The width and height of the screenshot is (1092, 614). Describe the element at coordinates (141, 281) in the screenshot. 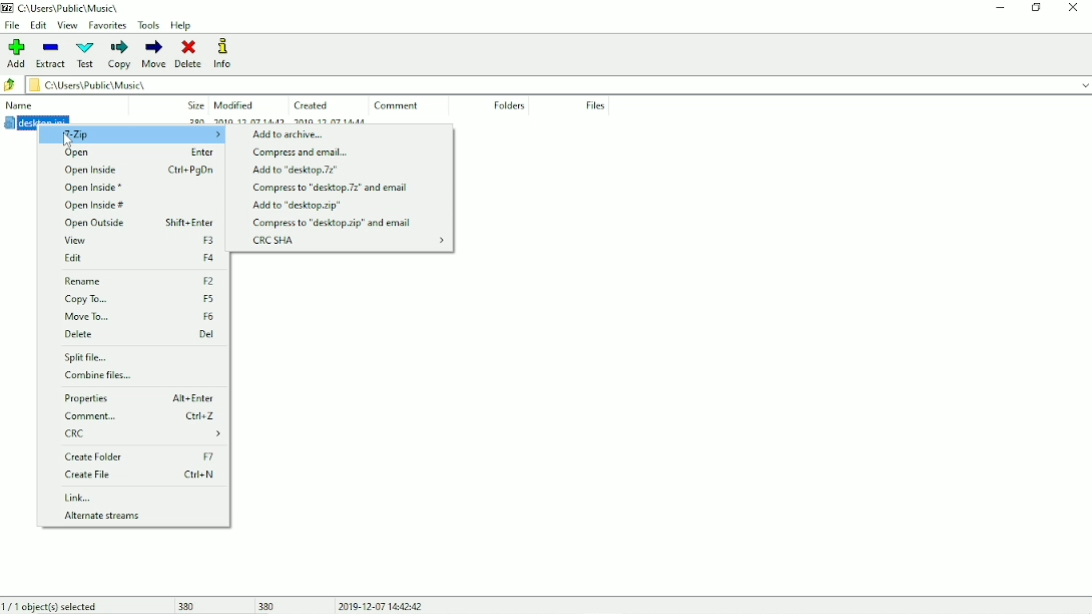

I see `Rename ` at that location.